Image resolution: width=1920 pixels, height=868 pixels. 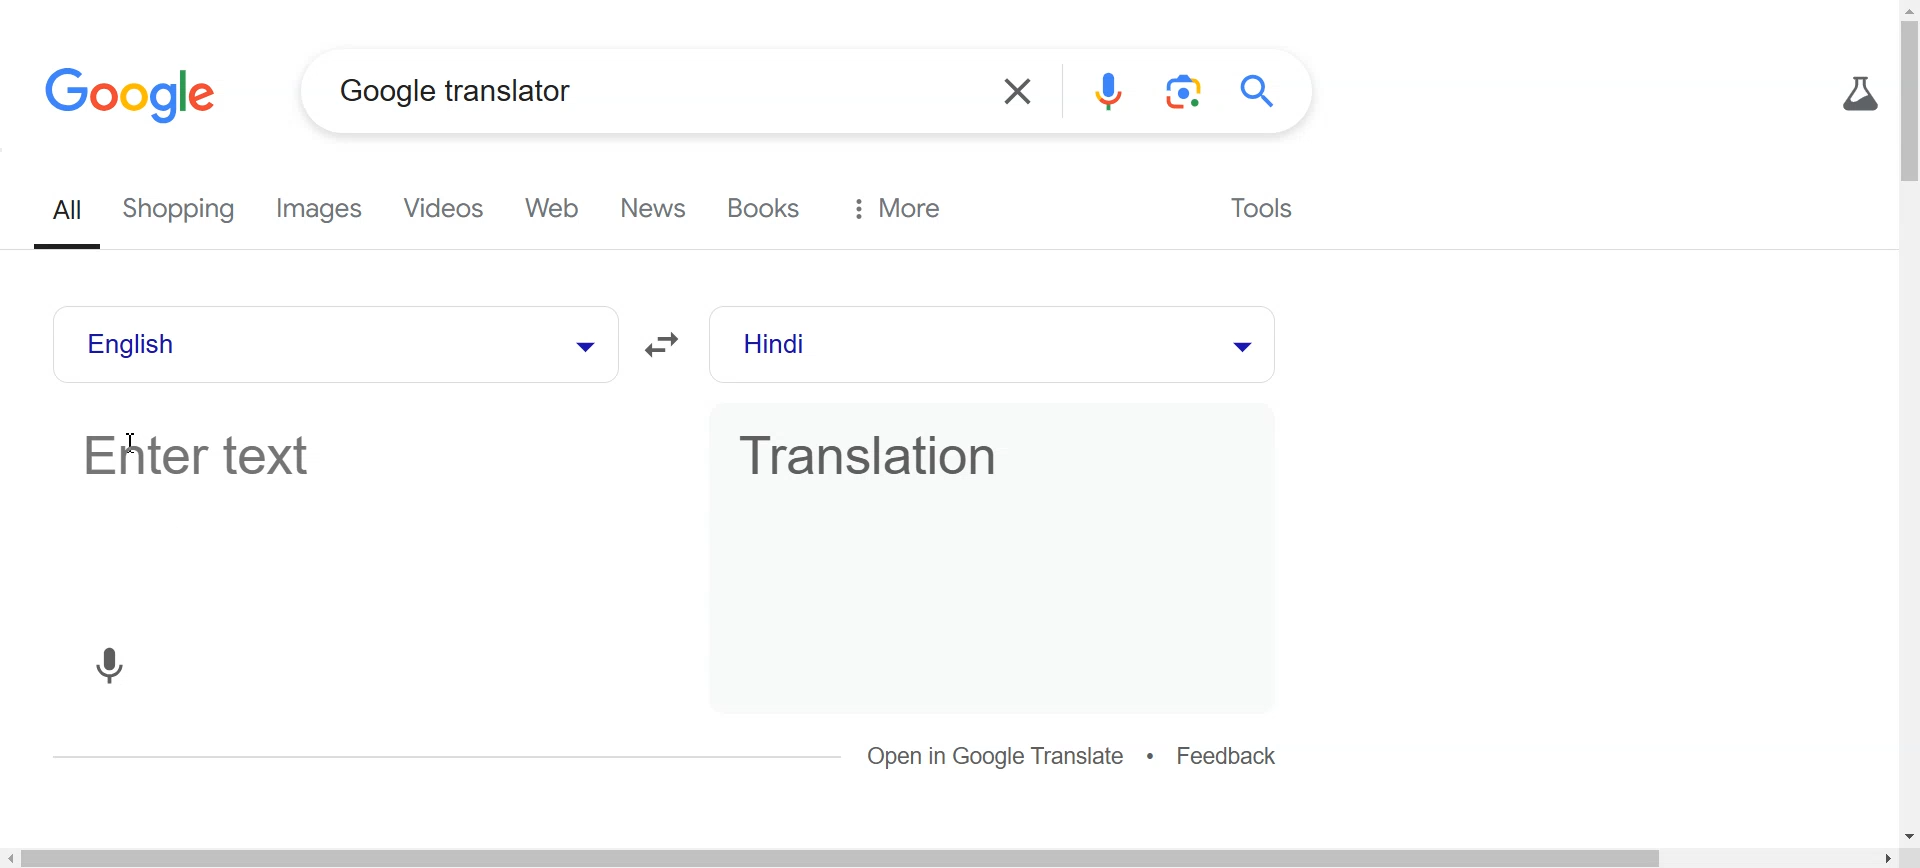 What do you see at coordinates (1110, 92) in the screenshot?
I see `Search by voice` at bounding box center [1110, 92].